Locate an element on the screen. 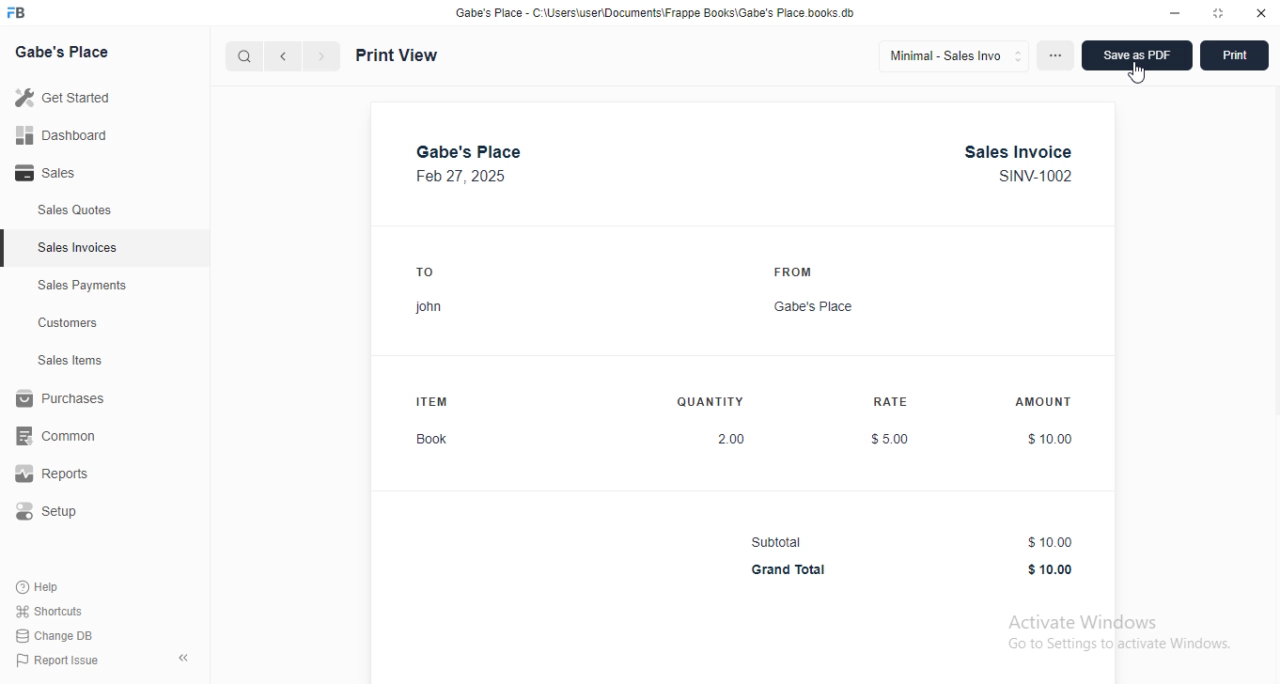  setup is located at coordinates (47, 511).